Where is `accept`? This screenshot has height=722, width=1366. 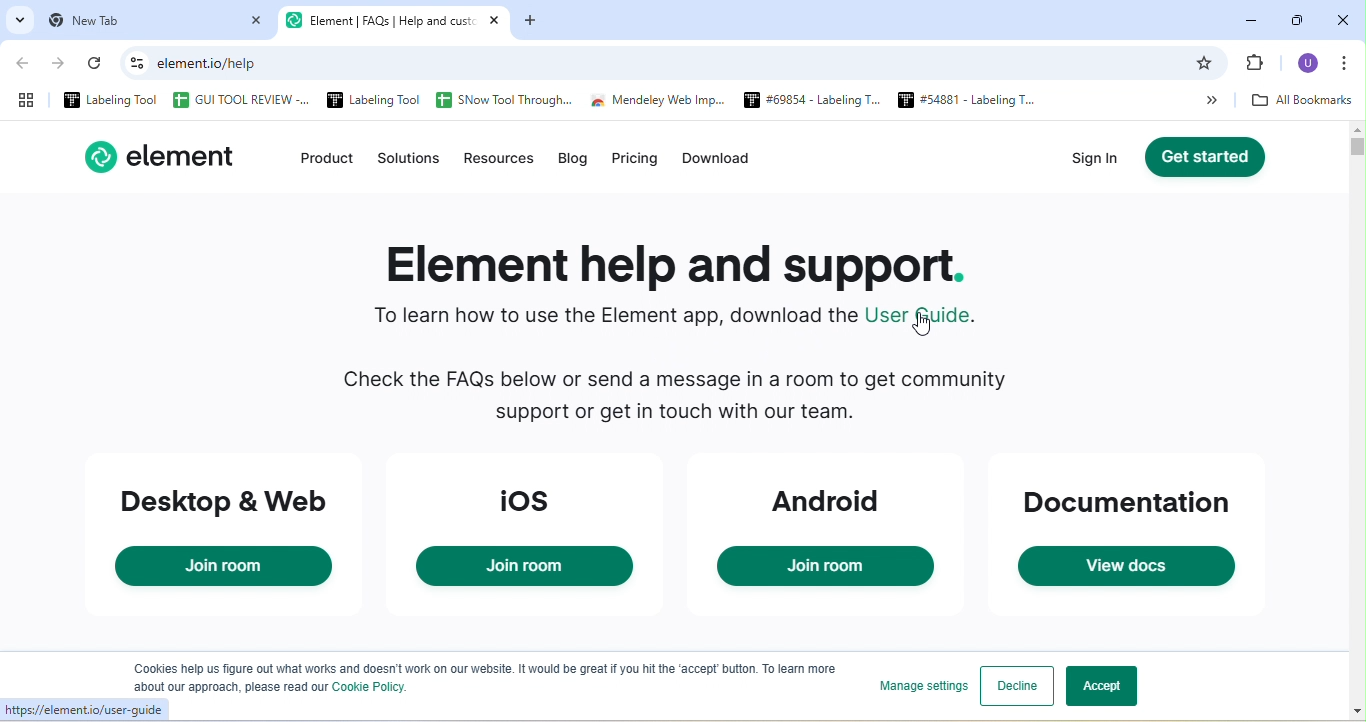 accept is located at coordinates (1101, 684).